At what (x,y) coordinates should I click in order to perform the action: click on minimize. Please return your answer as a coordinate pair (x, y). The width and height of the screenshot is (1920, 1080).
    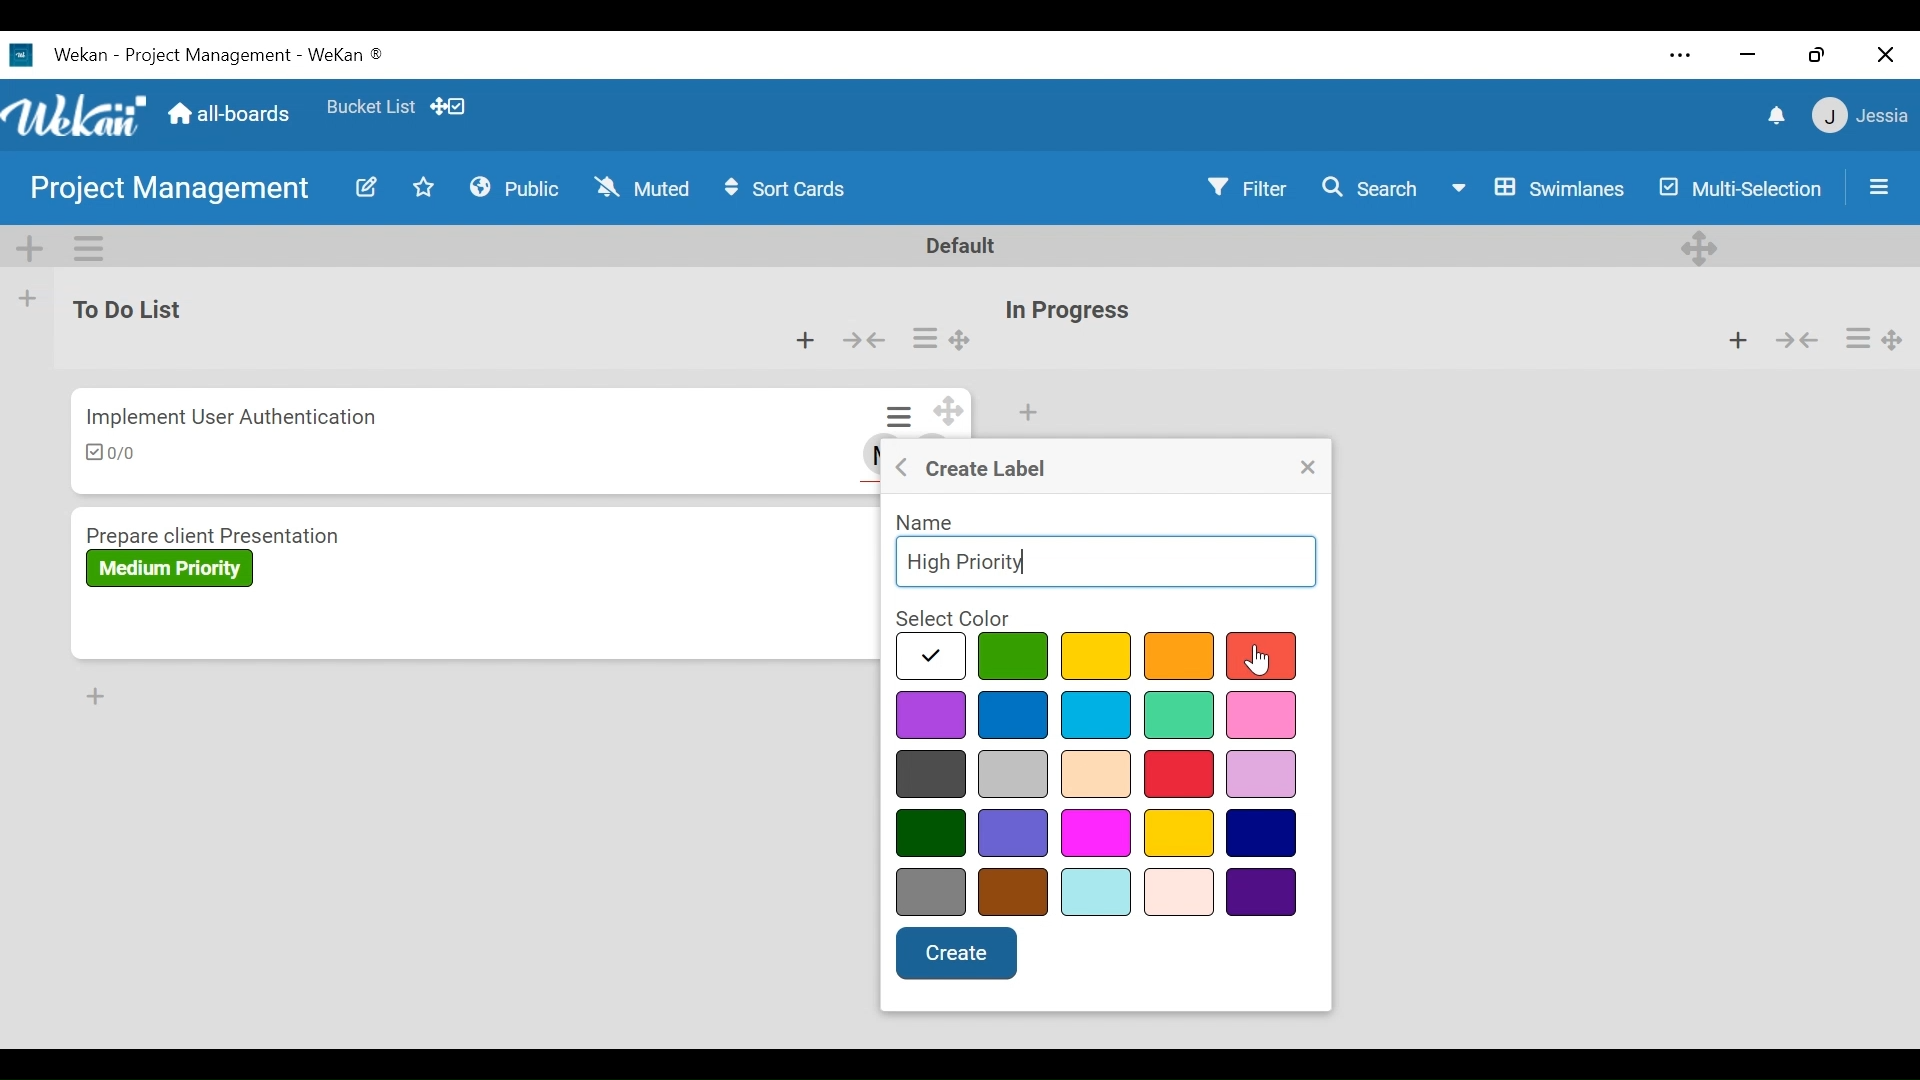
    Looking at the image, I should click on (1745, 54).